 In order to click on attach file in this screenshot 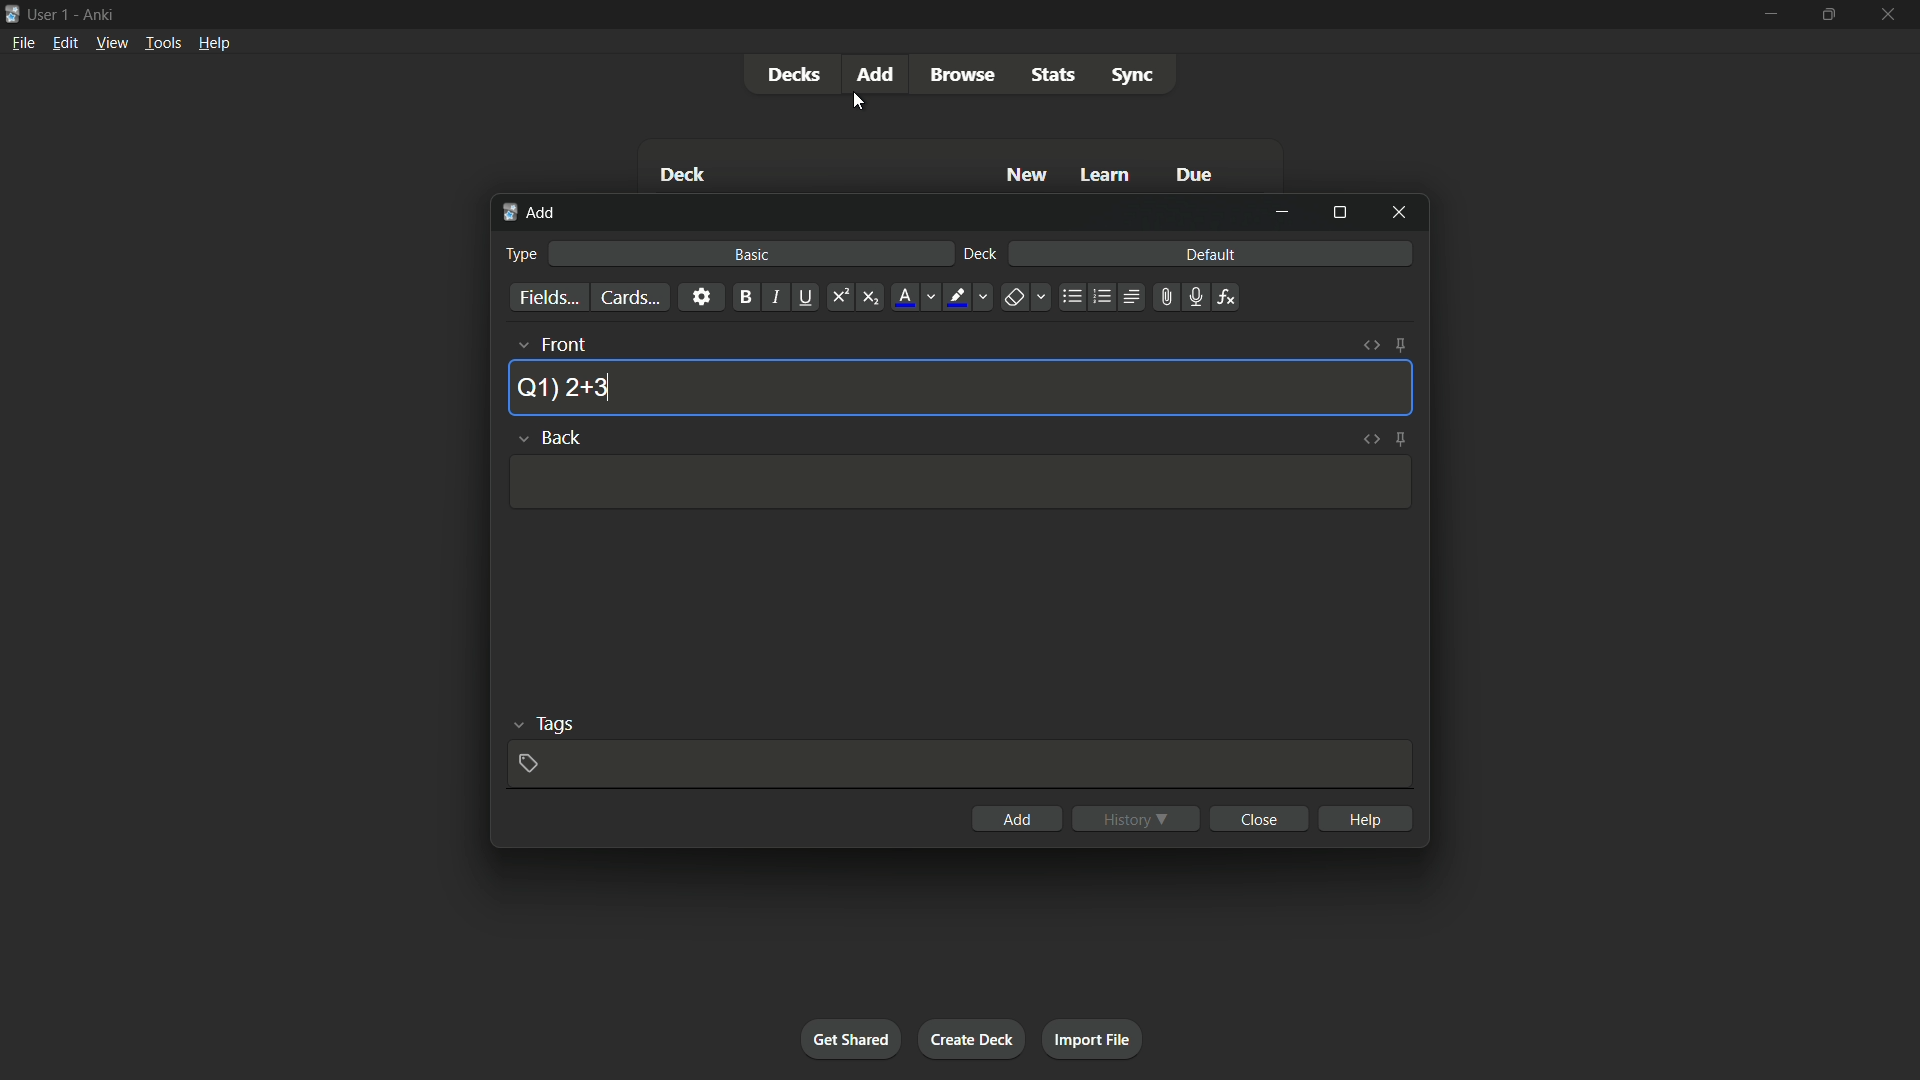, I will do `click(1164, 297)`.